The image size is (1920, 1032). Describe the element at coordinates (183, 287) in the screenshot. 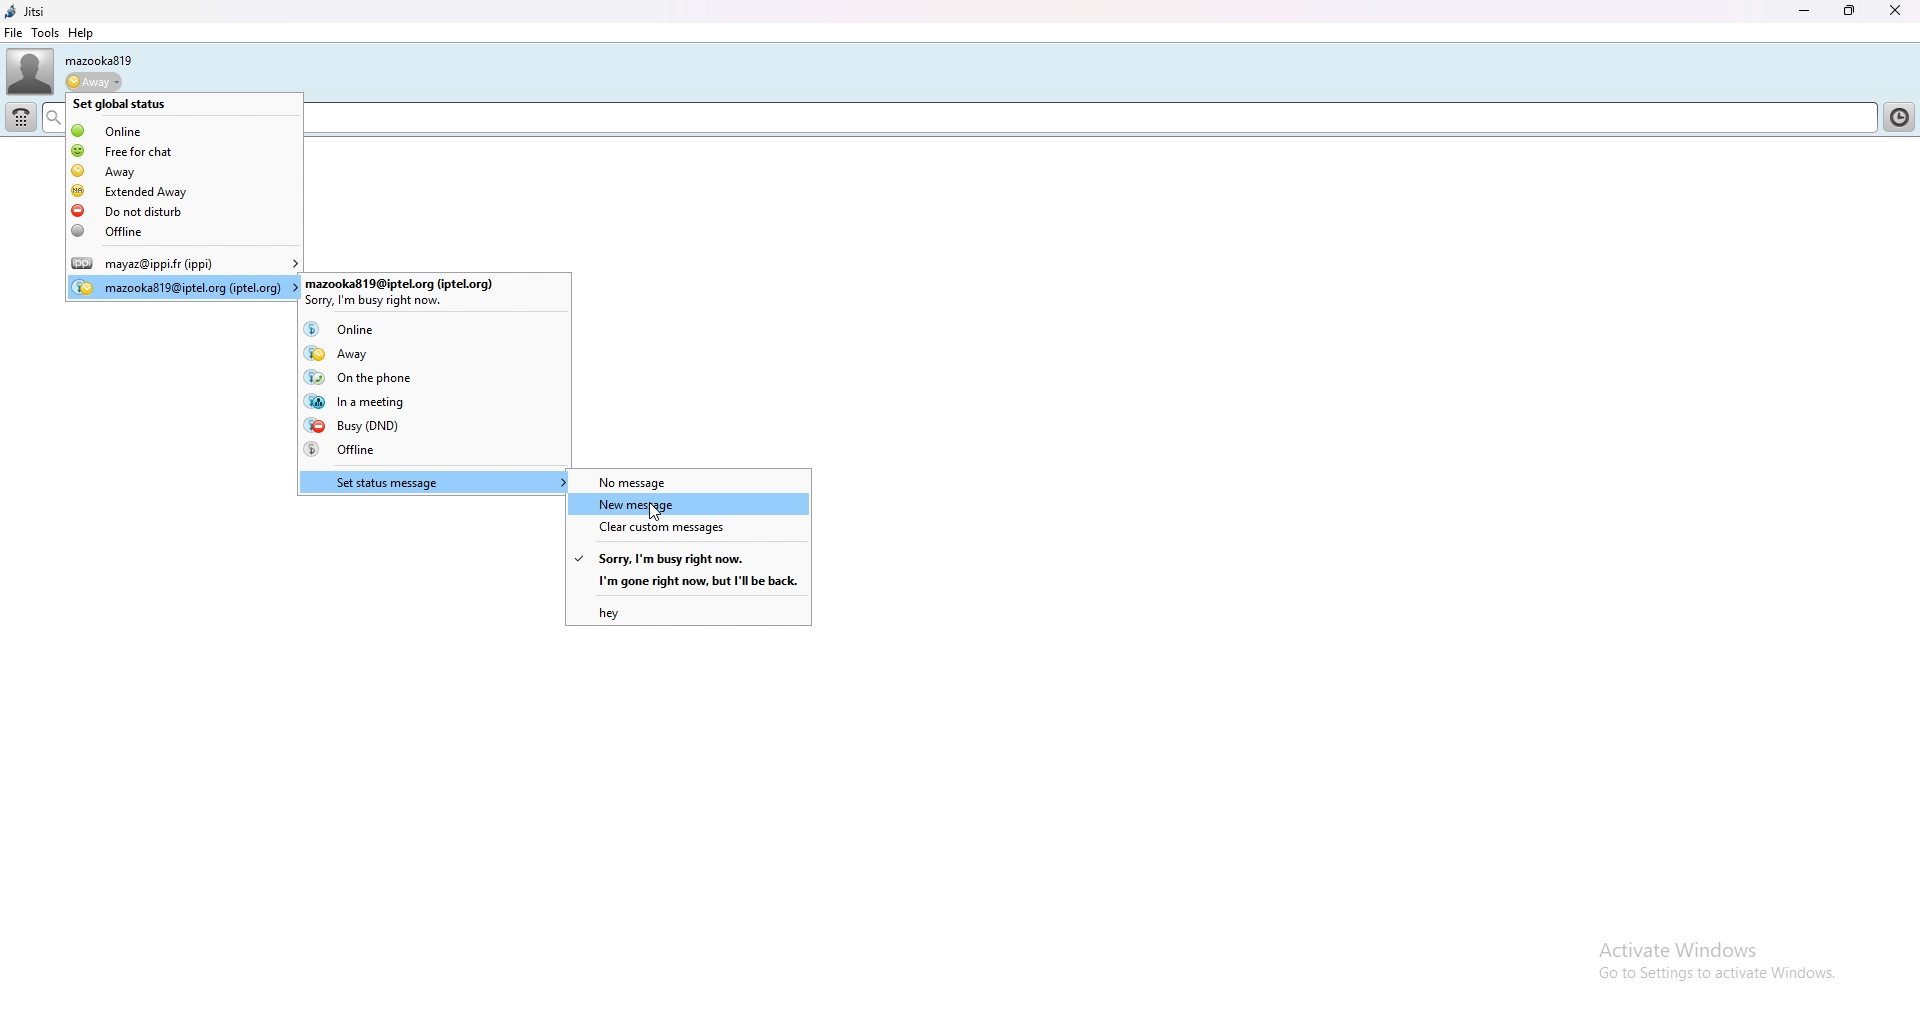

I see `user account` at that location.